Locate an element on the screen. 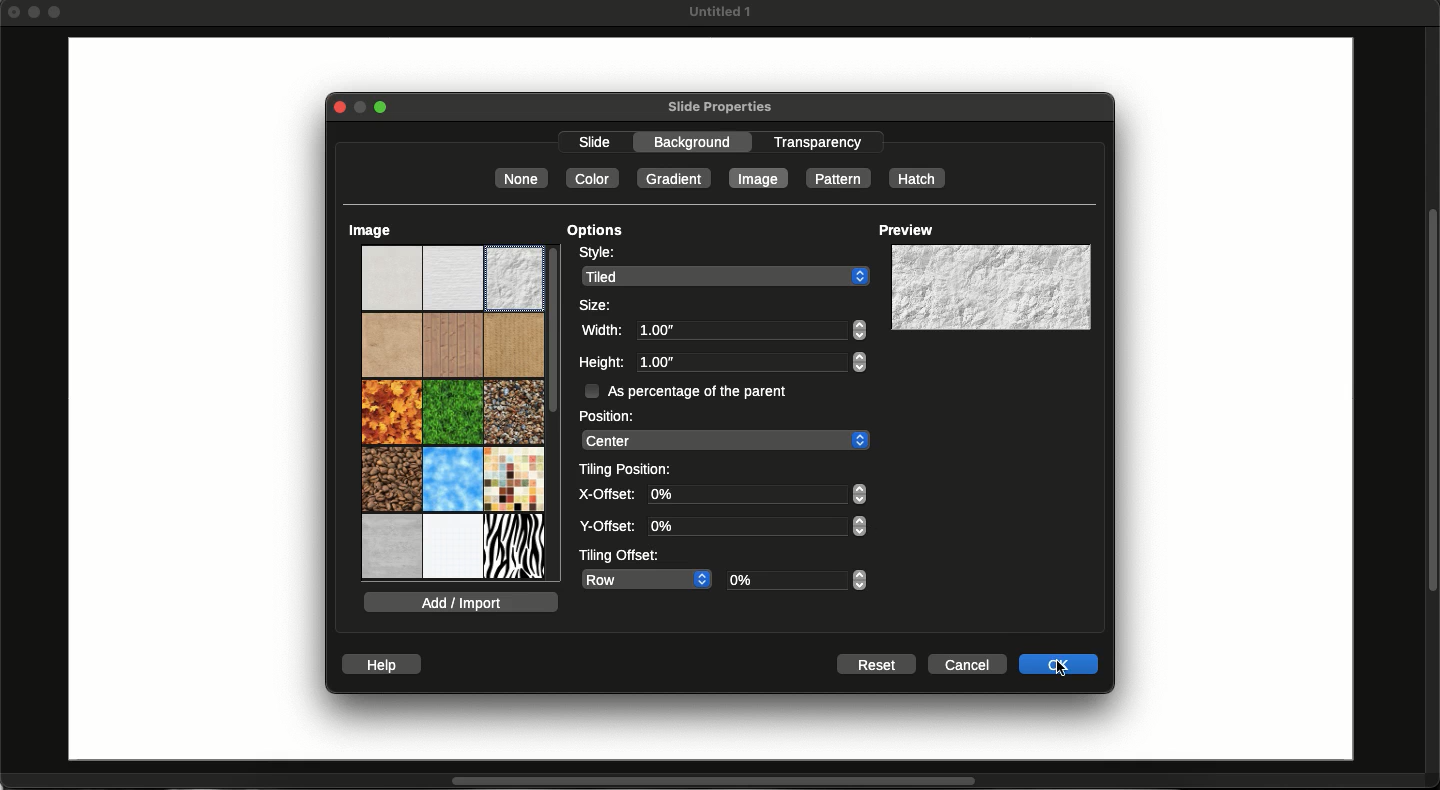 This screenshot has height=790, width=1440. Display is located at coordinates (989, 288).